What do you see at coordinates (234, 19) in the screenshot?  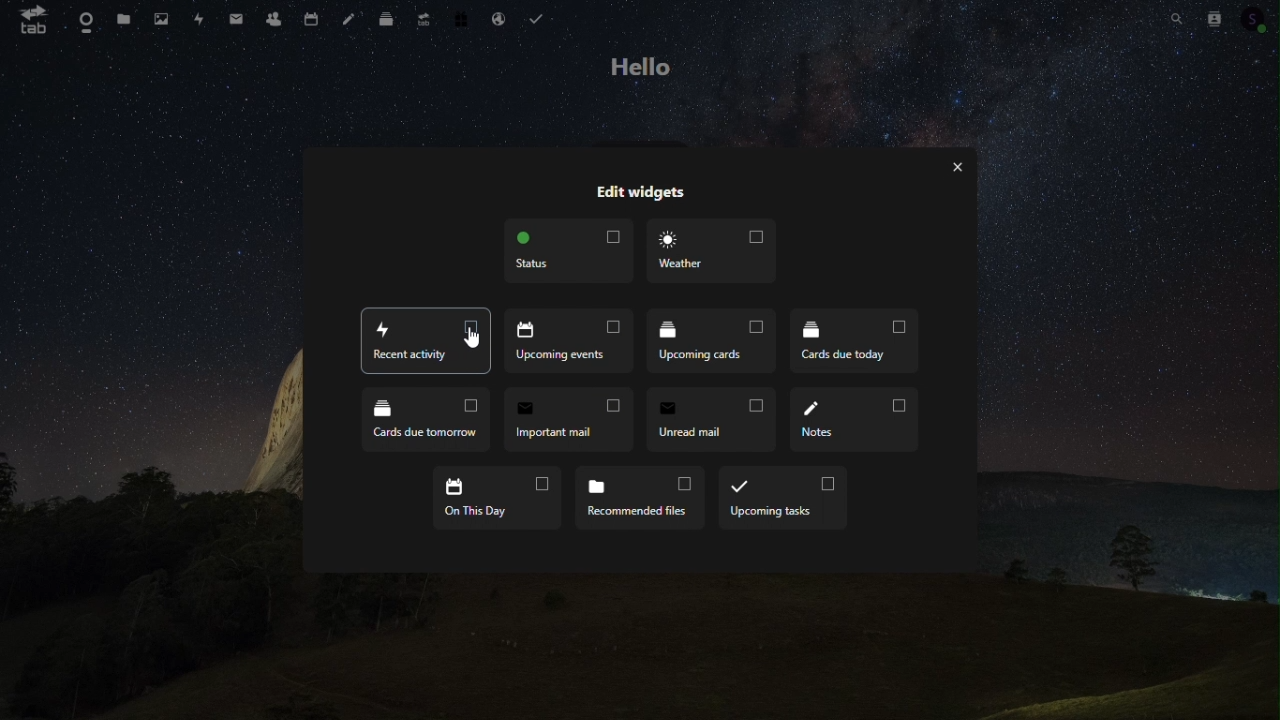 I see `Important mail` at bounding box center [234, 19].